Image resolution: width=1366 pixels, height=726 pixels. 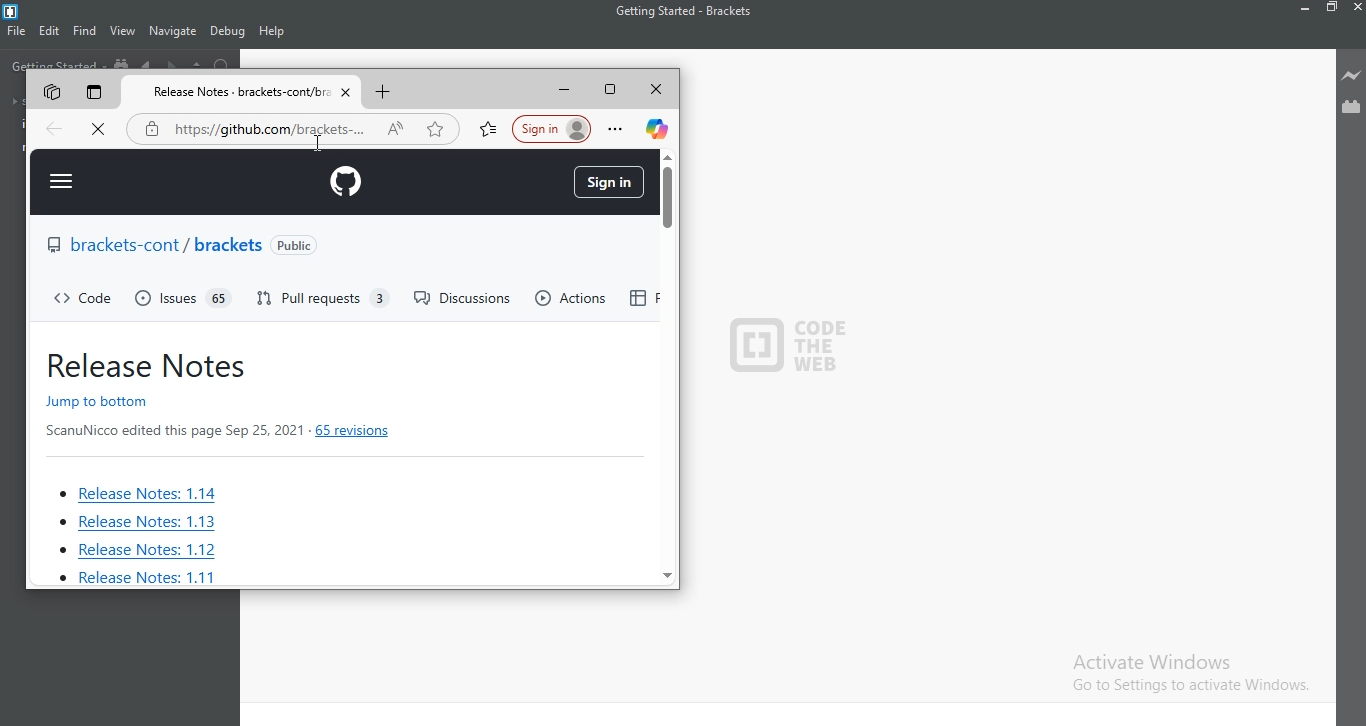 I want to click on Close, so click(x=1357, y=10).